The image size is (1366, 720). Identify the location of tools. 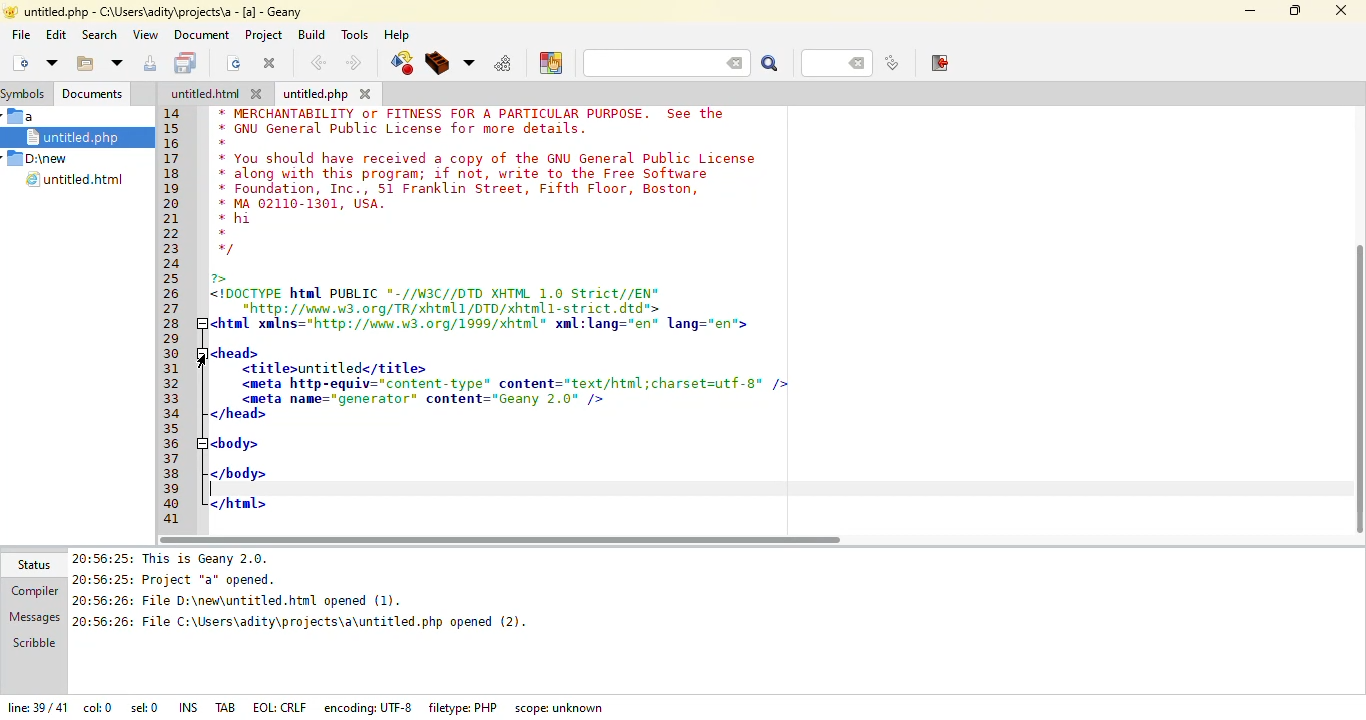
(355, 34).